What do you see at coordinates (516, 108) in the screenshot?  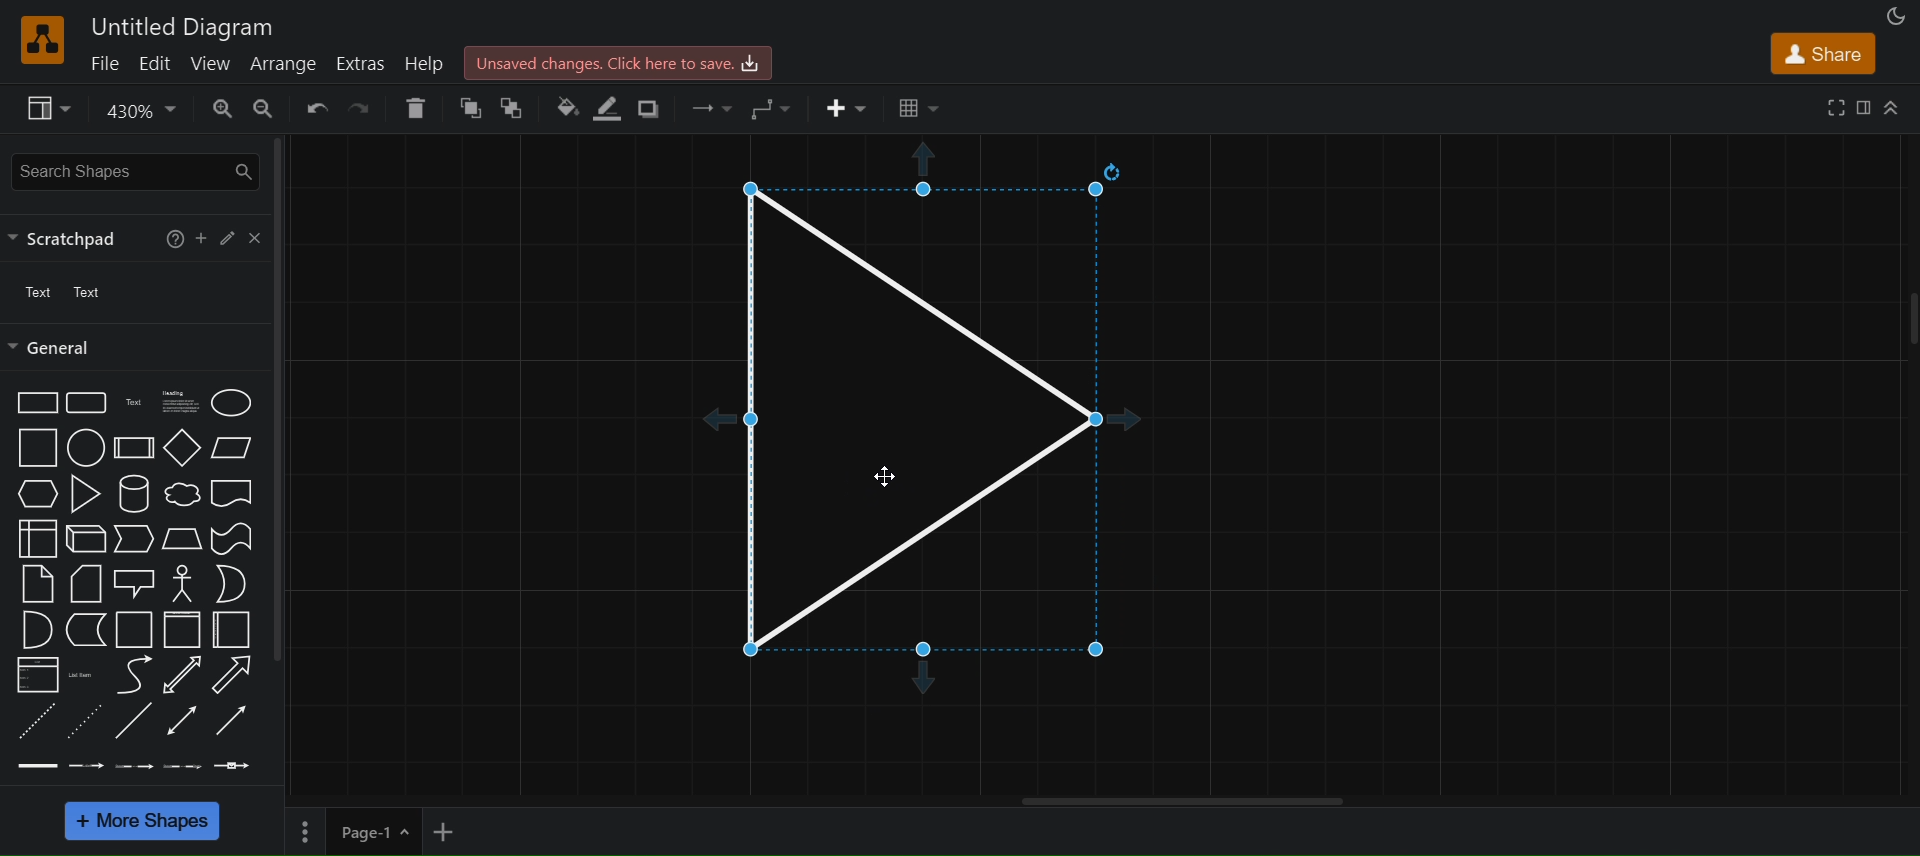 I see `To back` at bounding box center [516, 108].